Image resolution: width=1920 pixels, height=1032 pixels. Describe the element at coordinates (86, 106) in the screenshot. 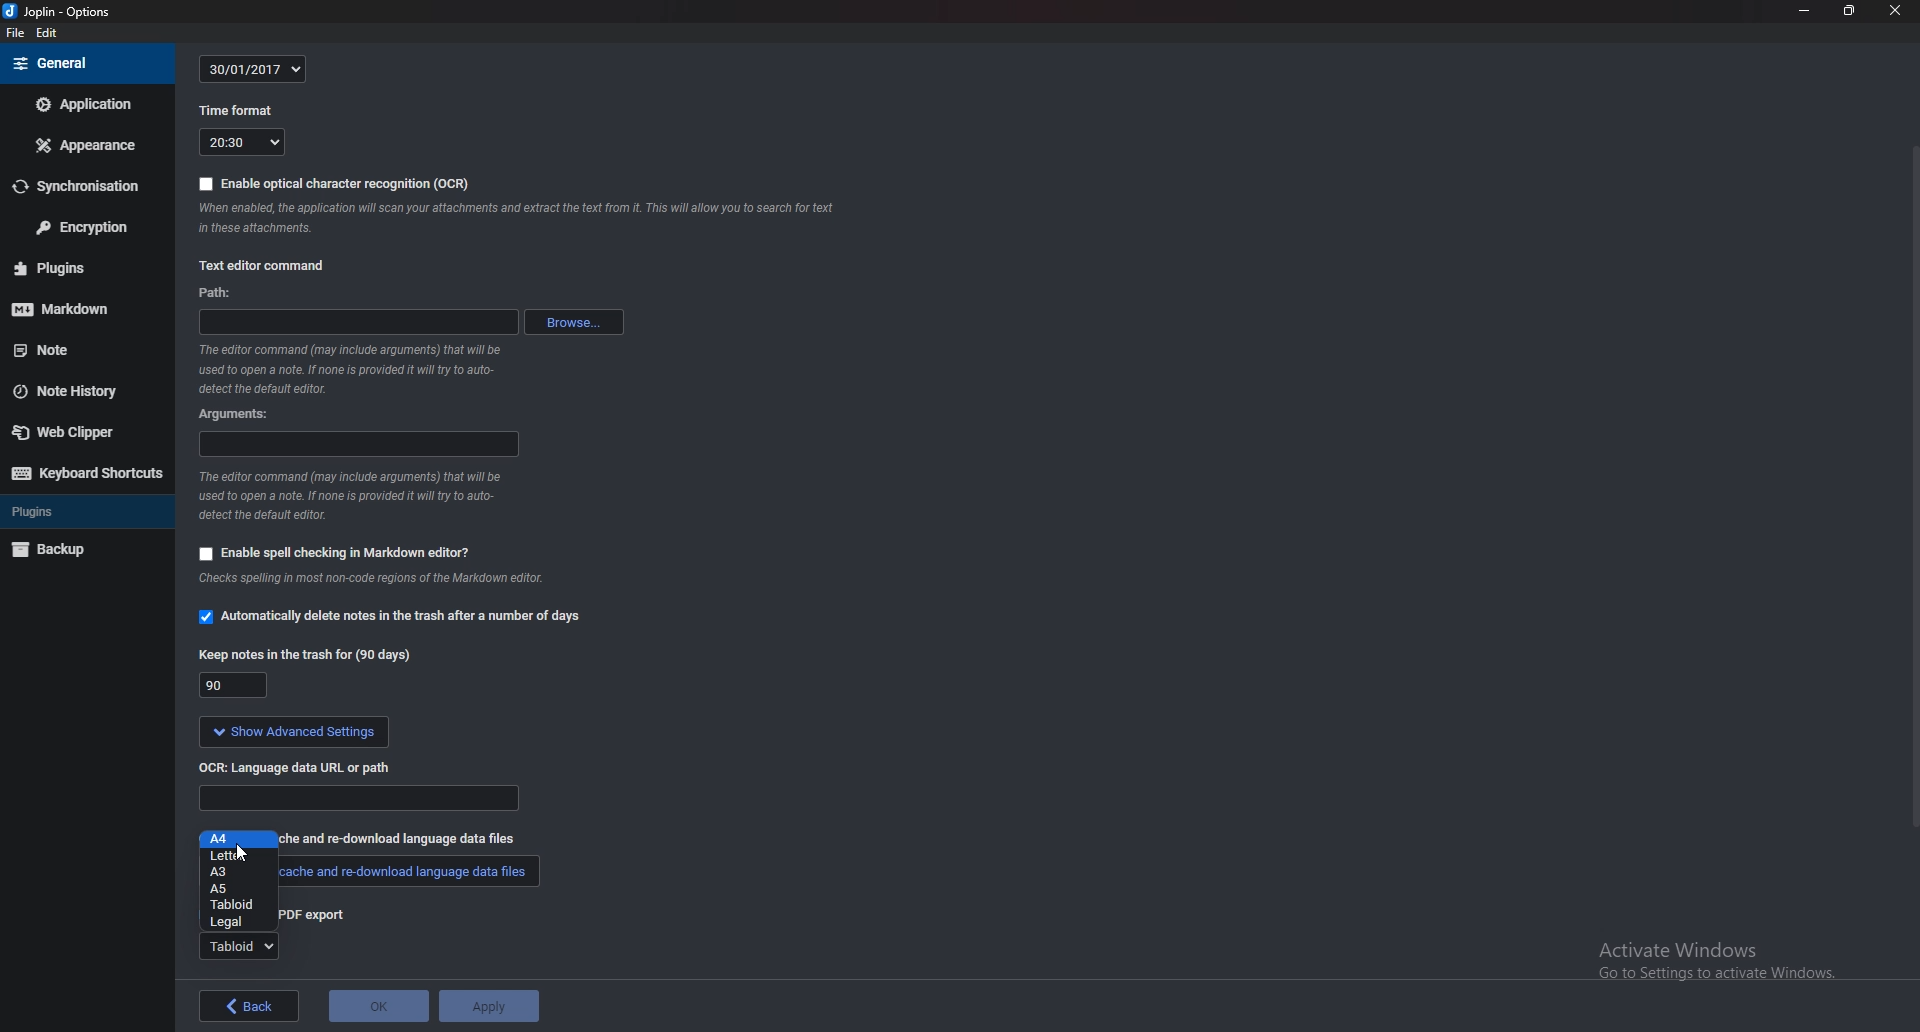

I see `Application` at that location.